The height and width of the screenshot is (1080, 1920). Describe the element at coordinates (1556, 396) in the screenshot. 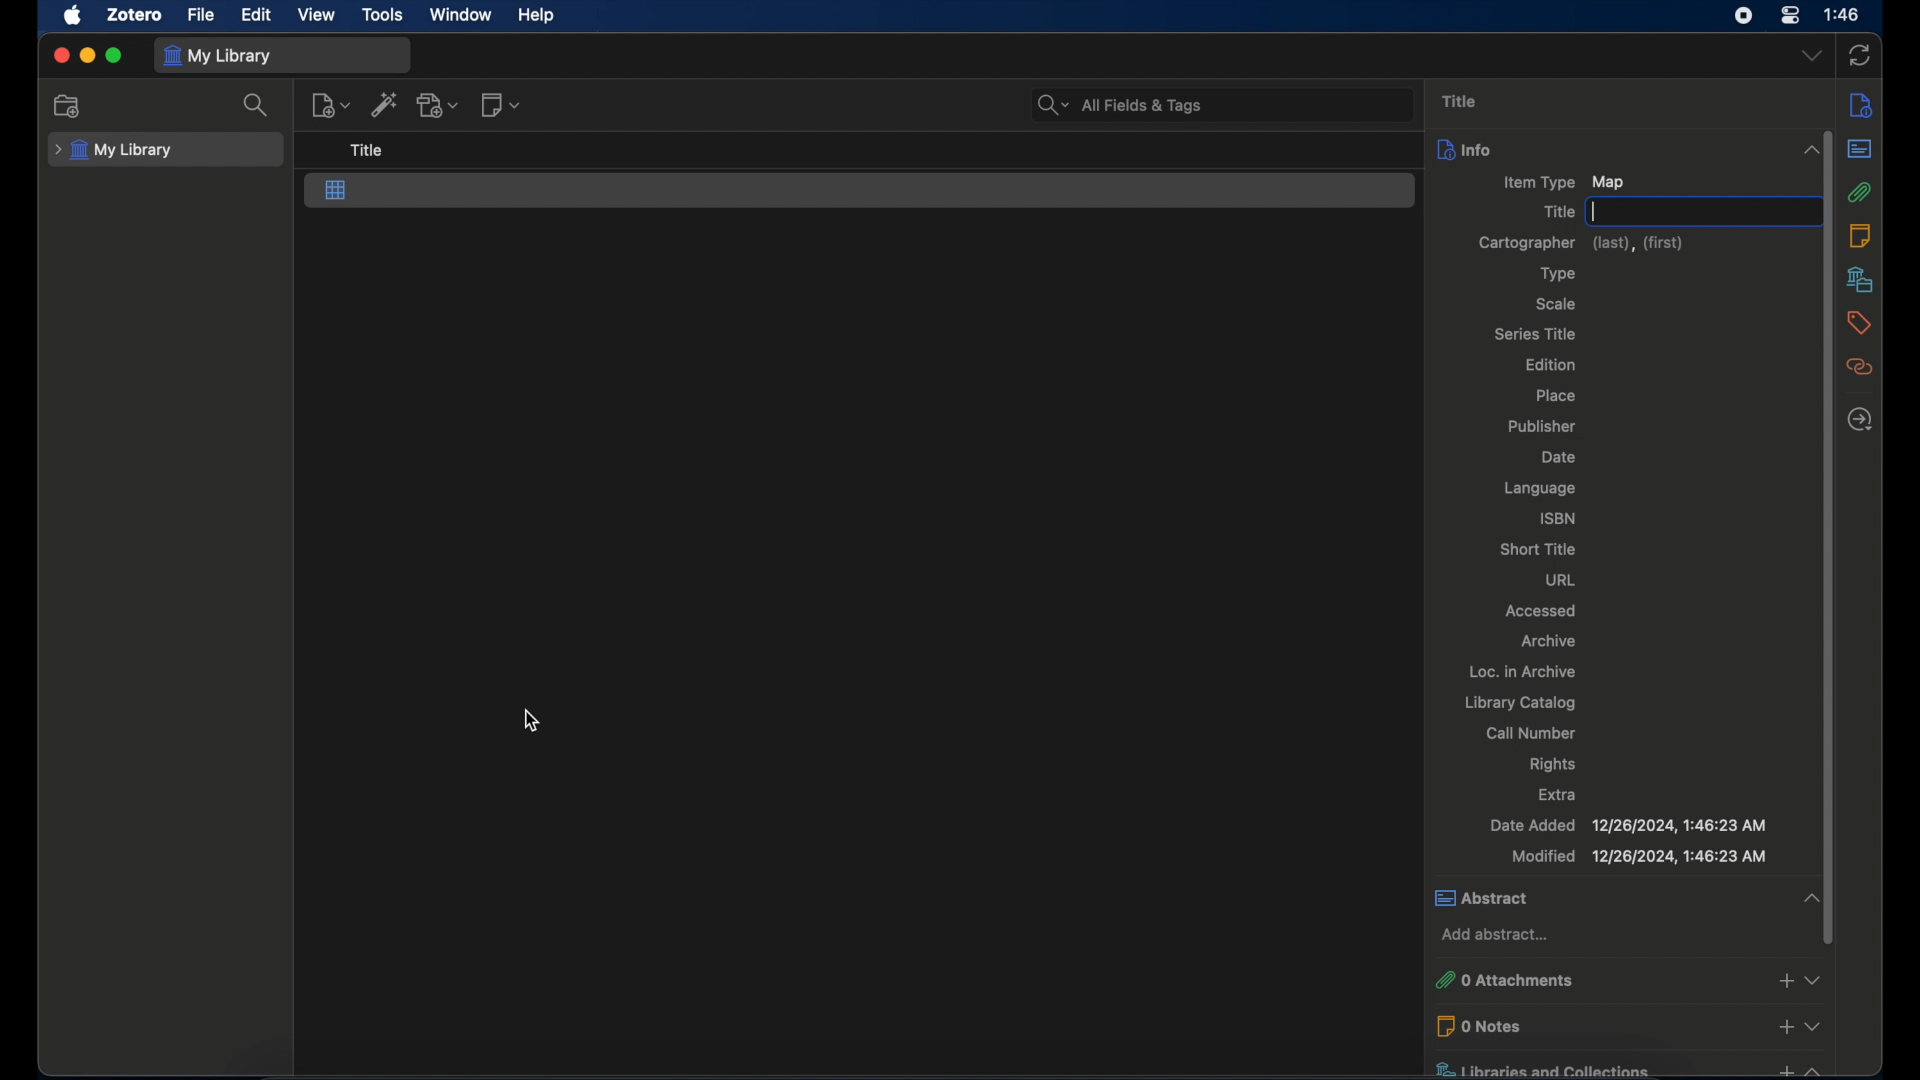

I see `place` at that location.